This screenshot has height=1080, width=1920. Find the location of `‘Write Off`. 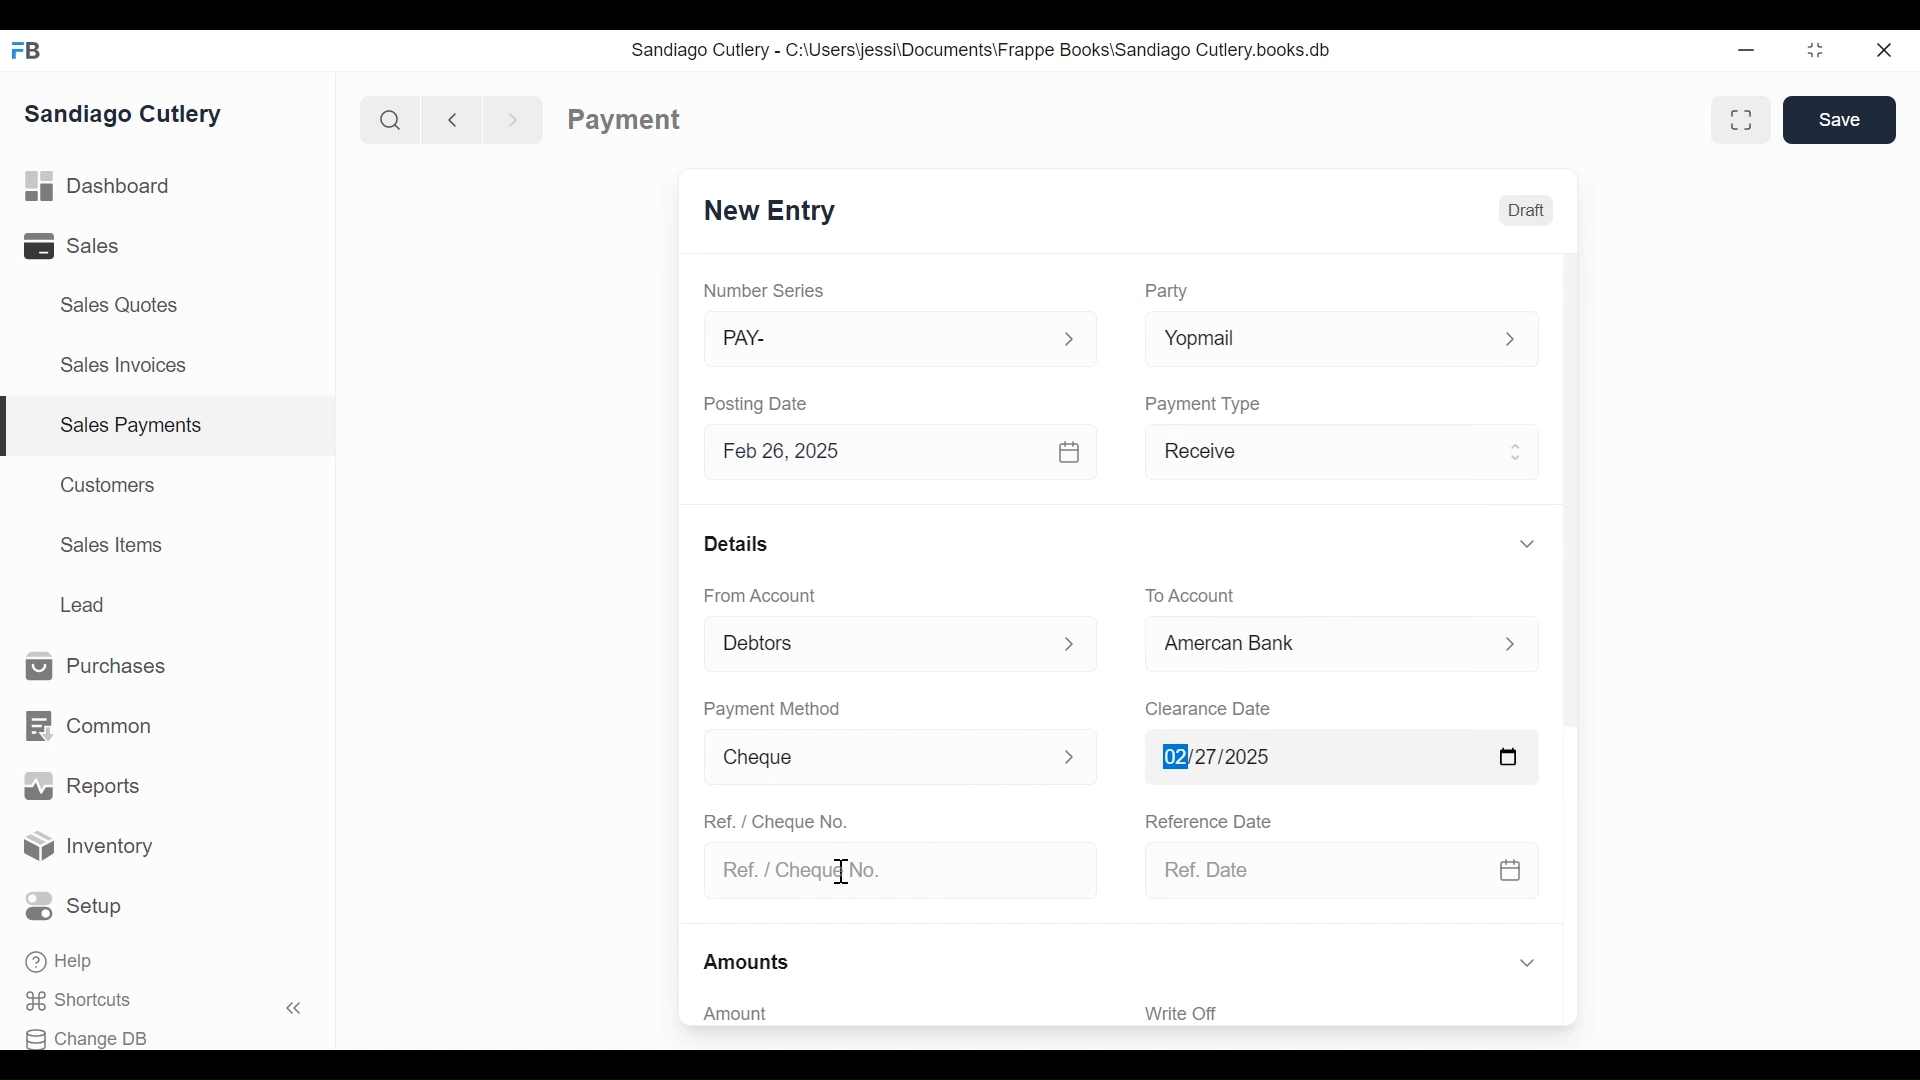

‘Write Off is located at coordinates (1344, 1013).